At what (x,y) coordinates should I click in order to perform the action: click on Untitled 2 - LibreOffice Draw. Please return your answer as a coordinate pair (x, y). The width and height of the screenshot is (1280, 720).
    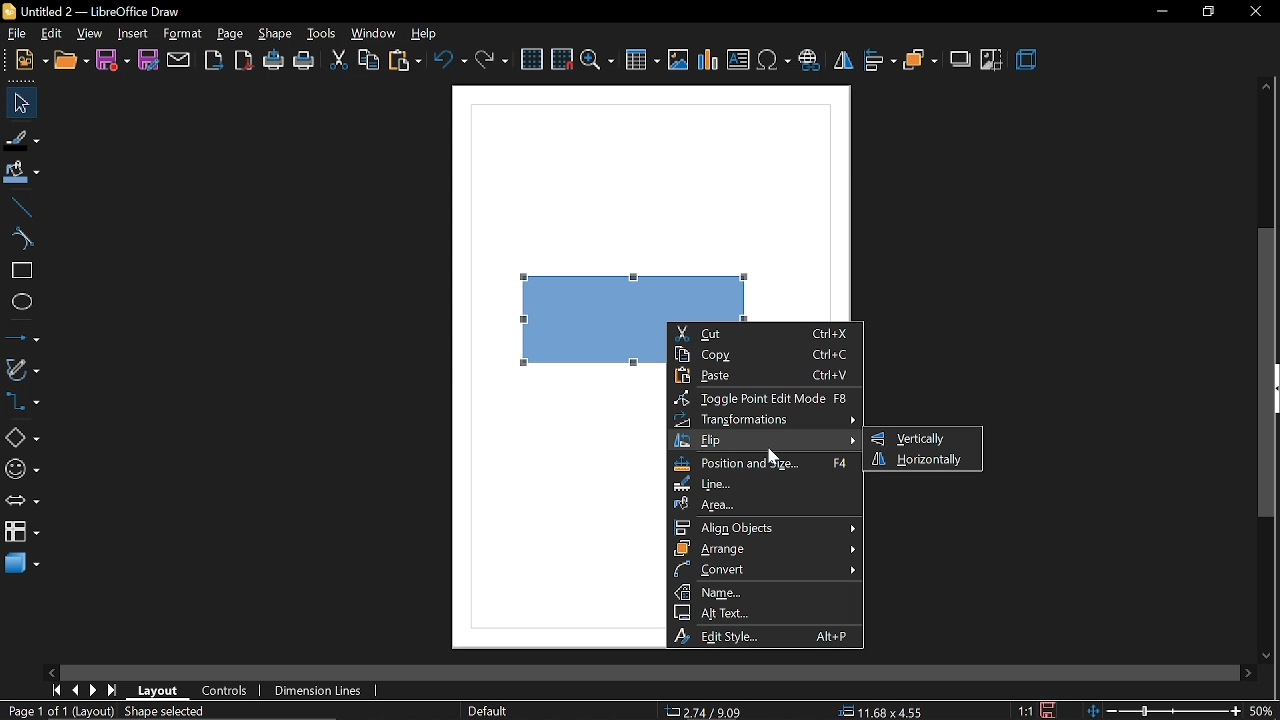
    Looking at the image, I should click on (96, 10).